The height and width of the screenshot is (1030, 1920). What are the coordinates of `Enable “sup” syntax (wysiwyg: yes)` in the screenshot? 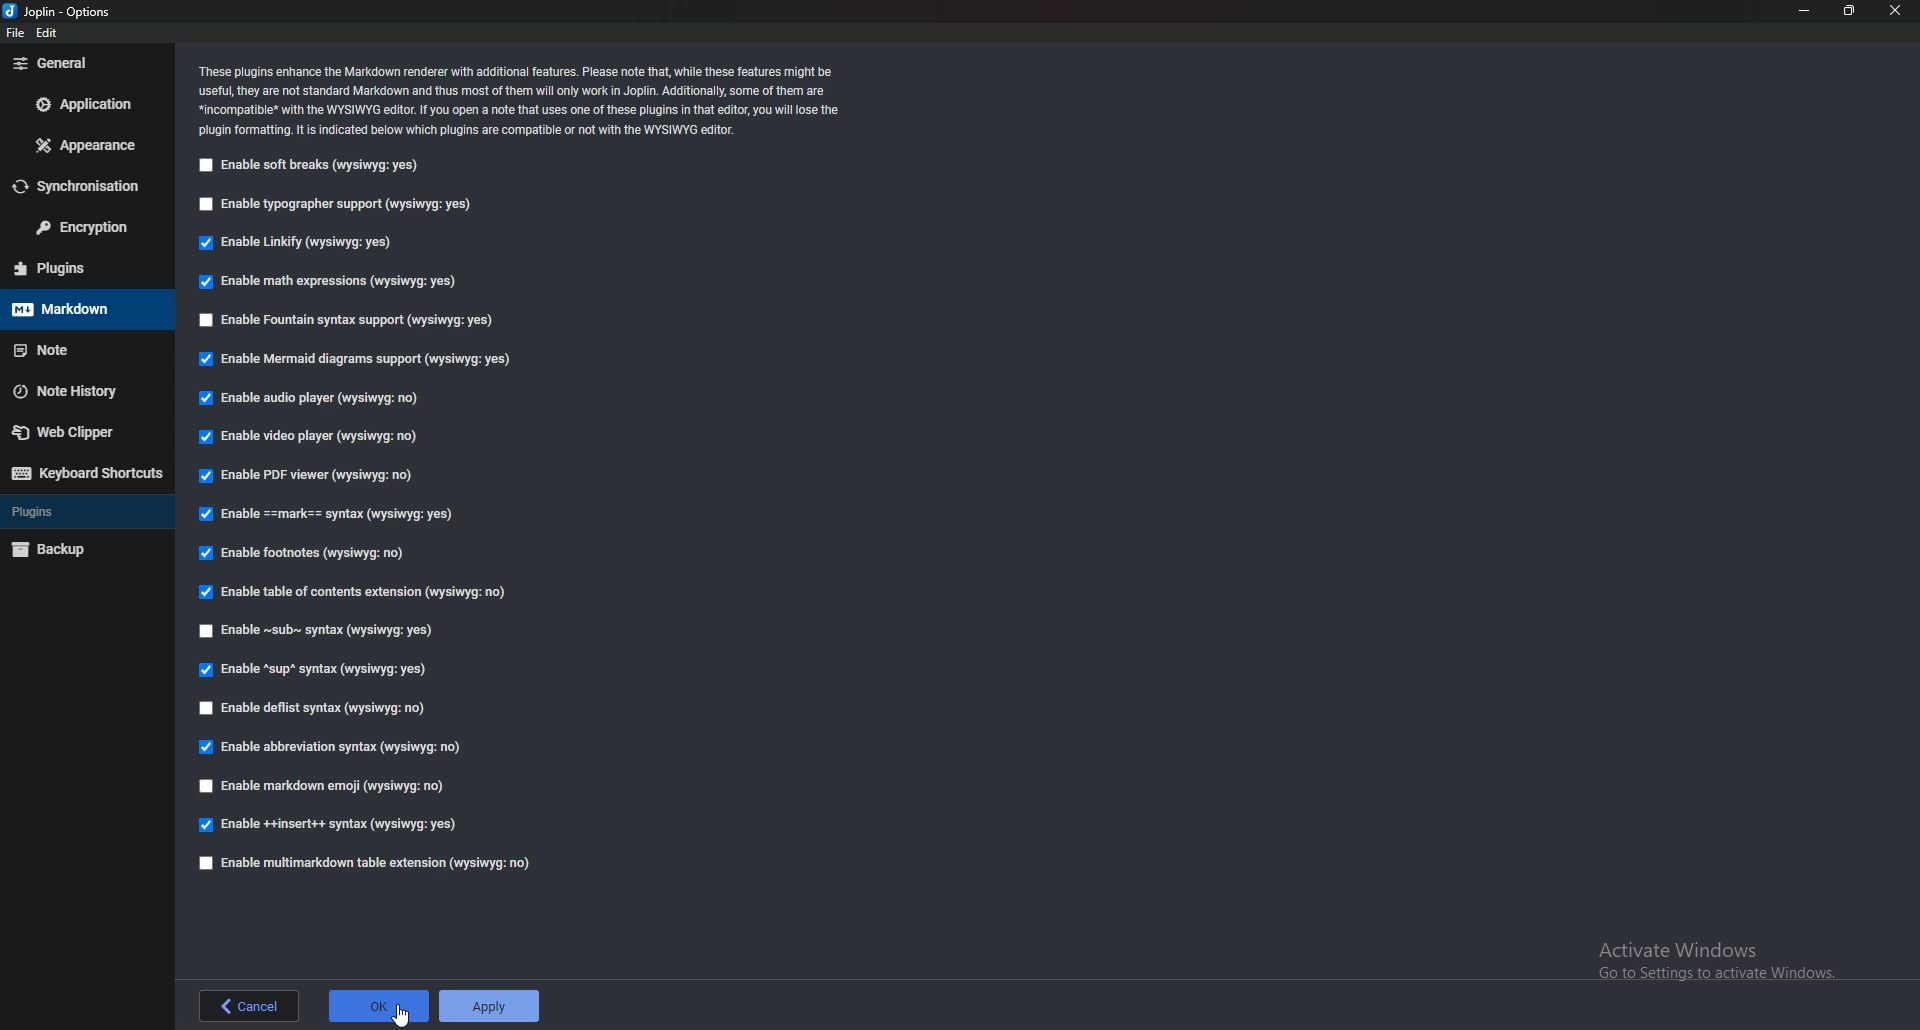 It's located at (314, 669).